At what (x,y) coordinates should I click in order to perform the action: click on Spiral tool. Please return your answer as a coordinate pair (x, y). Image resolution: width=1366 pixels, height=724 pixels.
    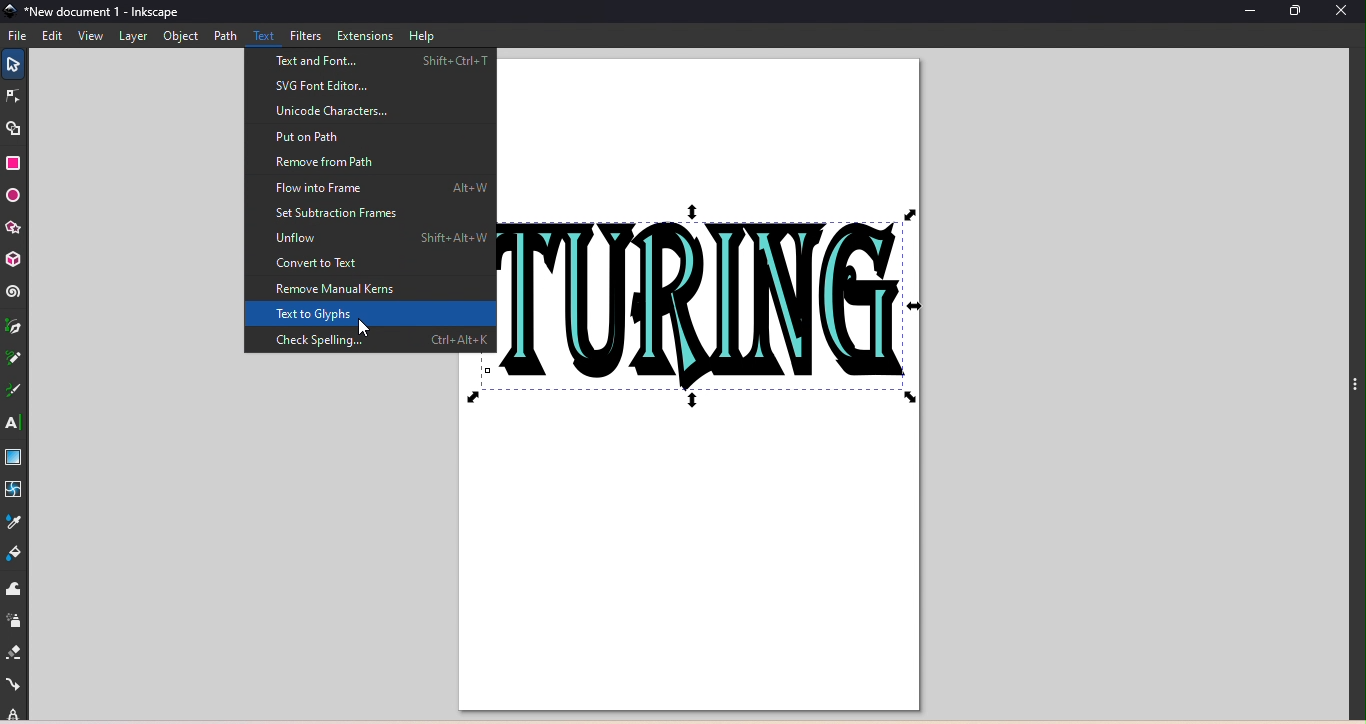
    Looking at the image, I should click on (13, 292).